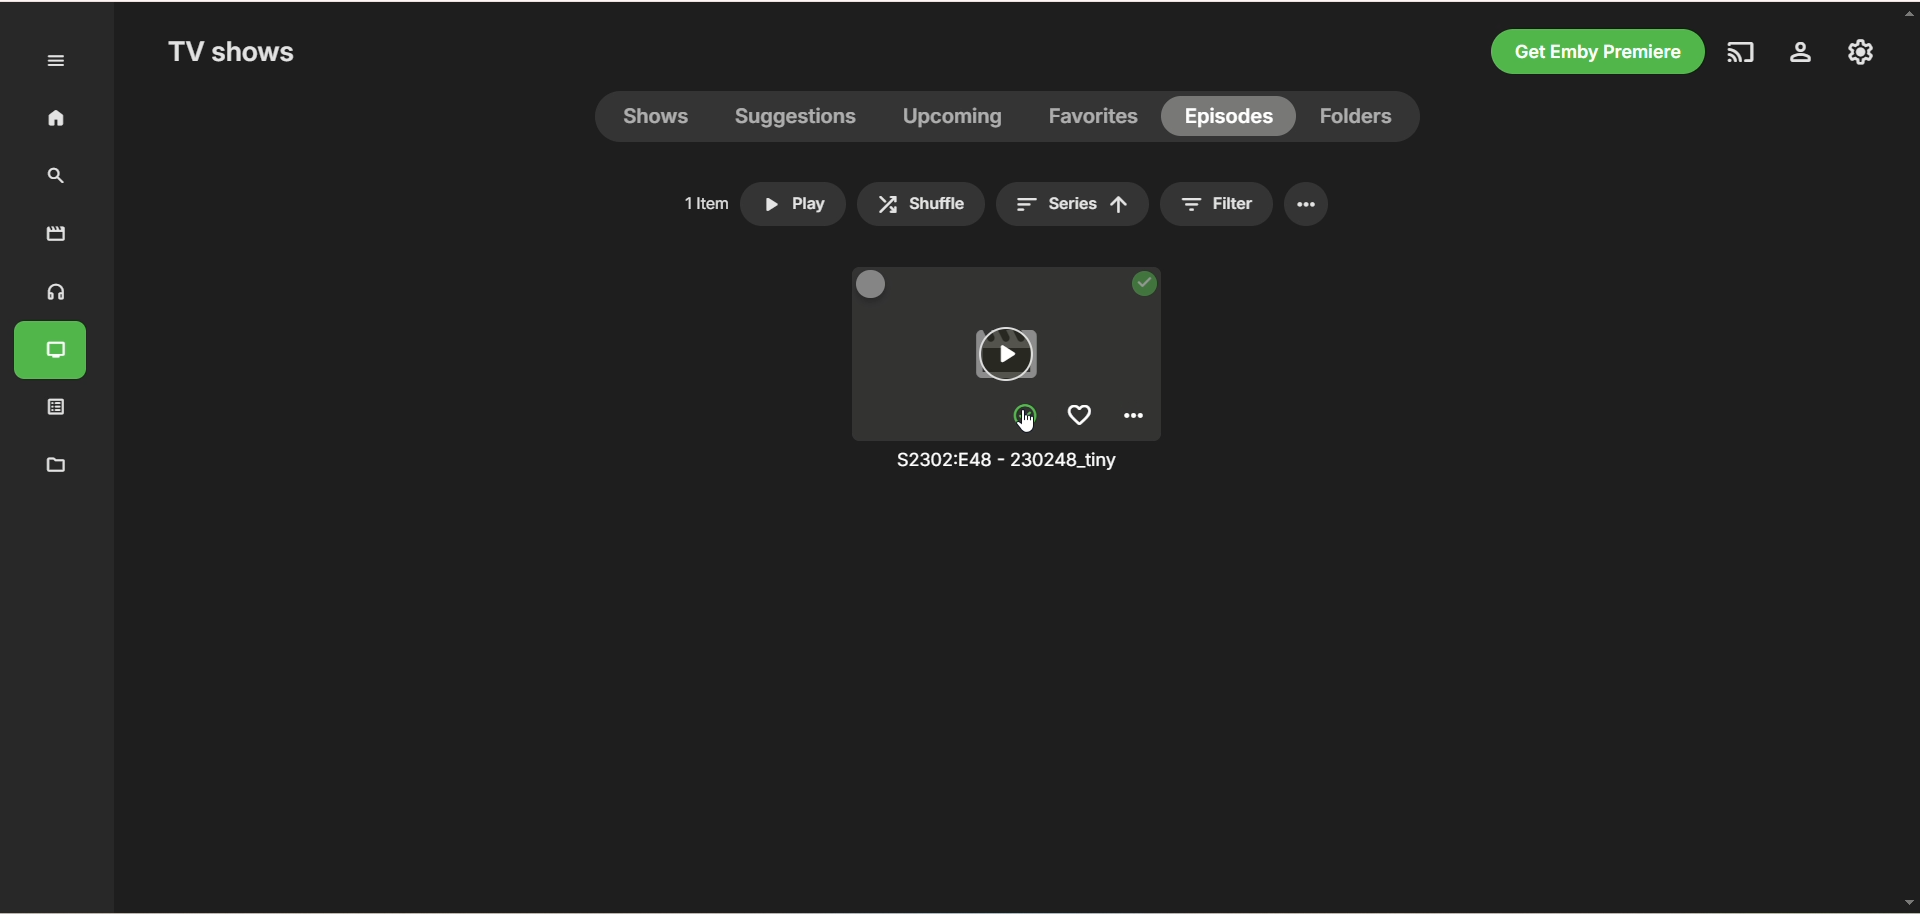 The width and height of the screenshot is (1920, 914). What do you see at coordinates (873, 287) in the screenshot?
I see `multi select` at bounding box center [873, 287].